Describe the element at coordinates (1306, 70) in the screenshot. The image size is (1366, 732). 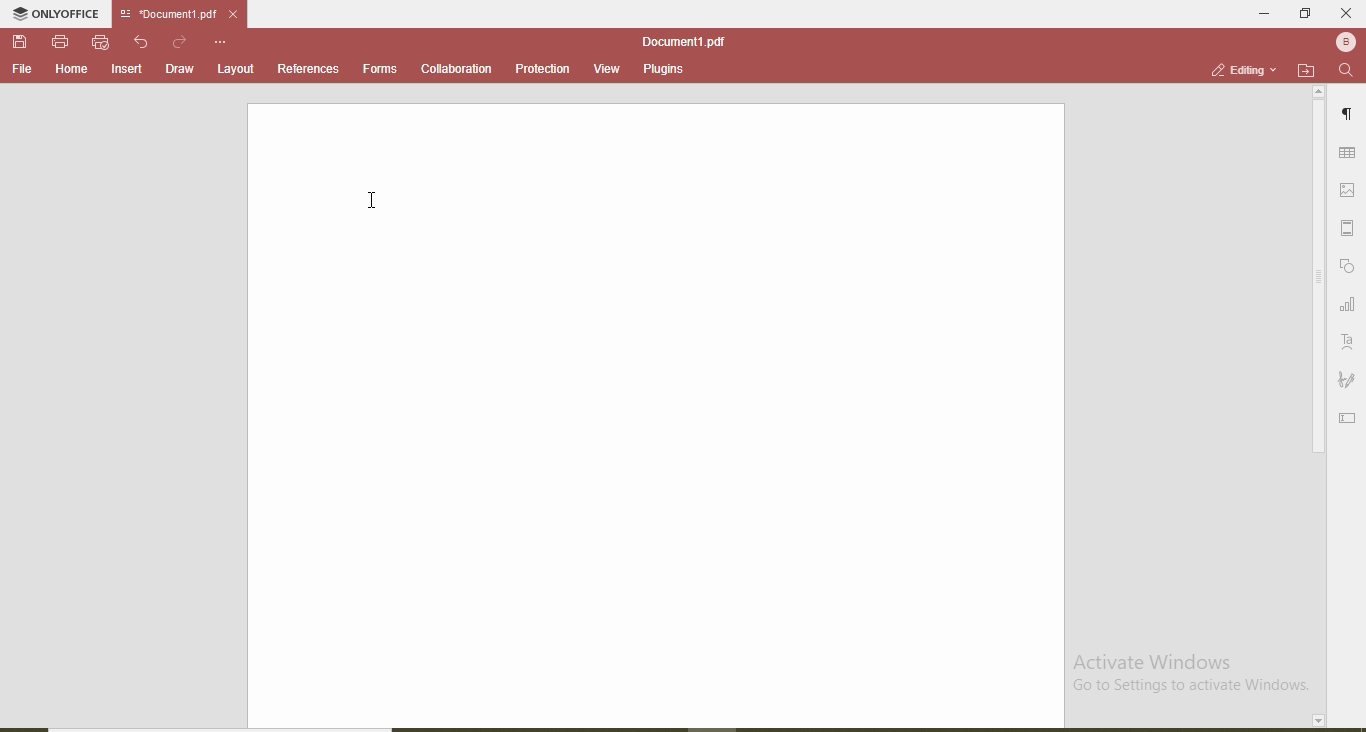
I see `open file location` at that location.